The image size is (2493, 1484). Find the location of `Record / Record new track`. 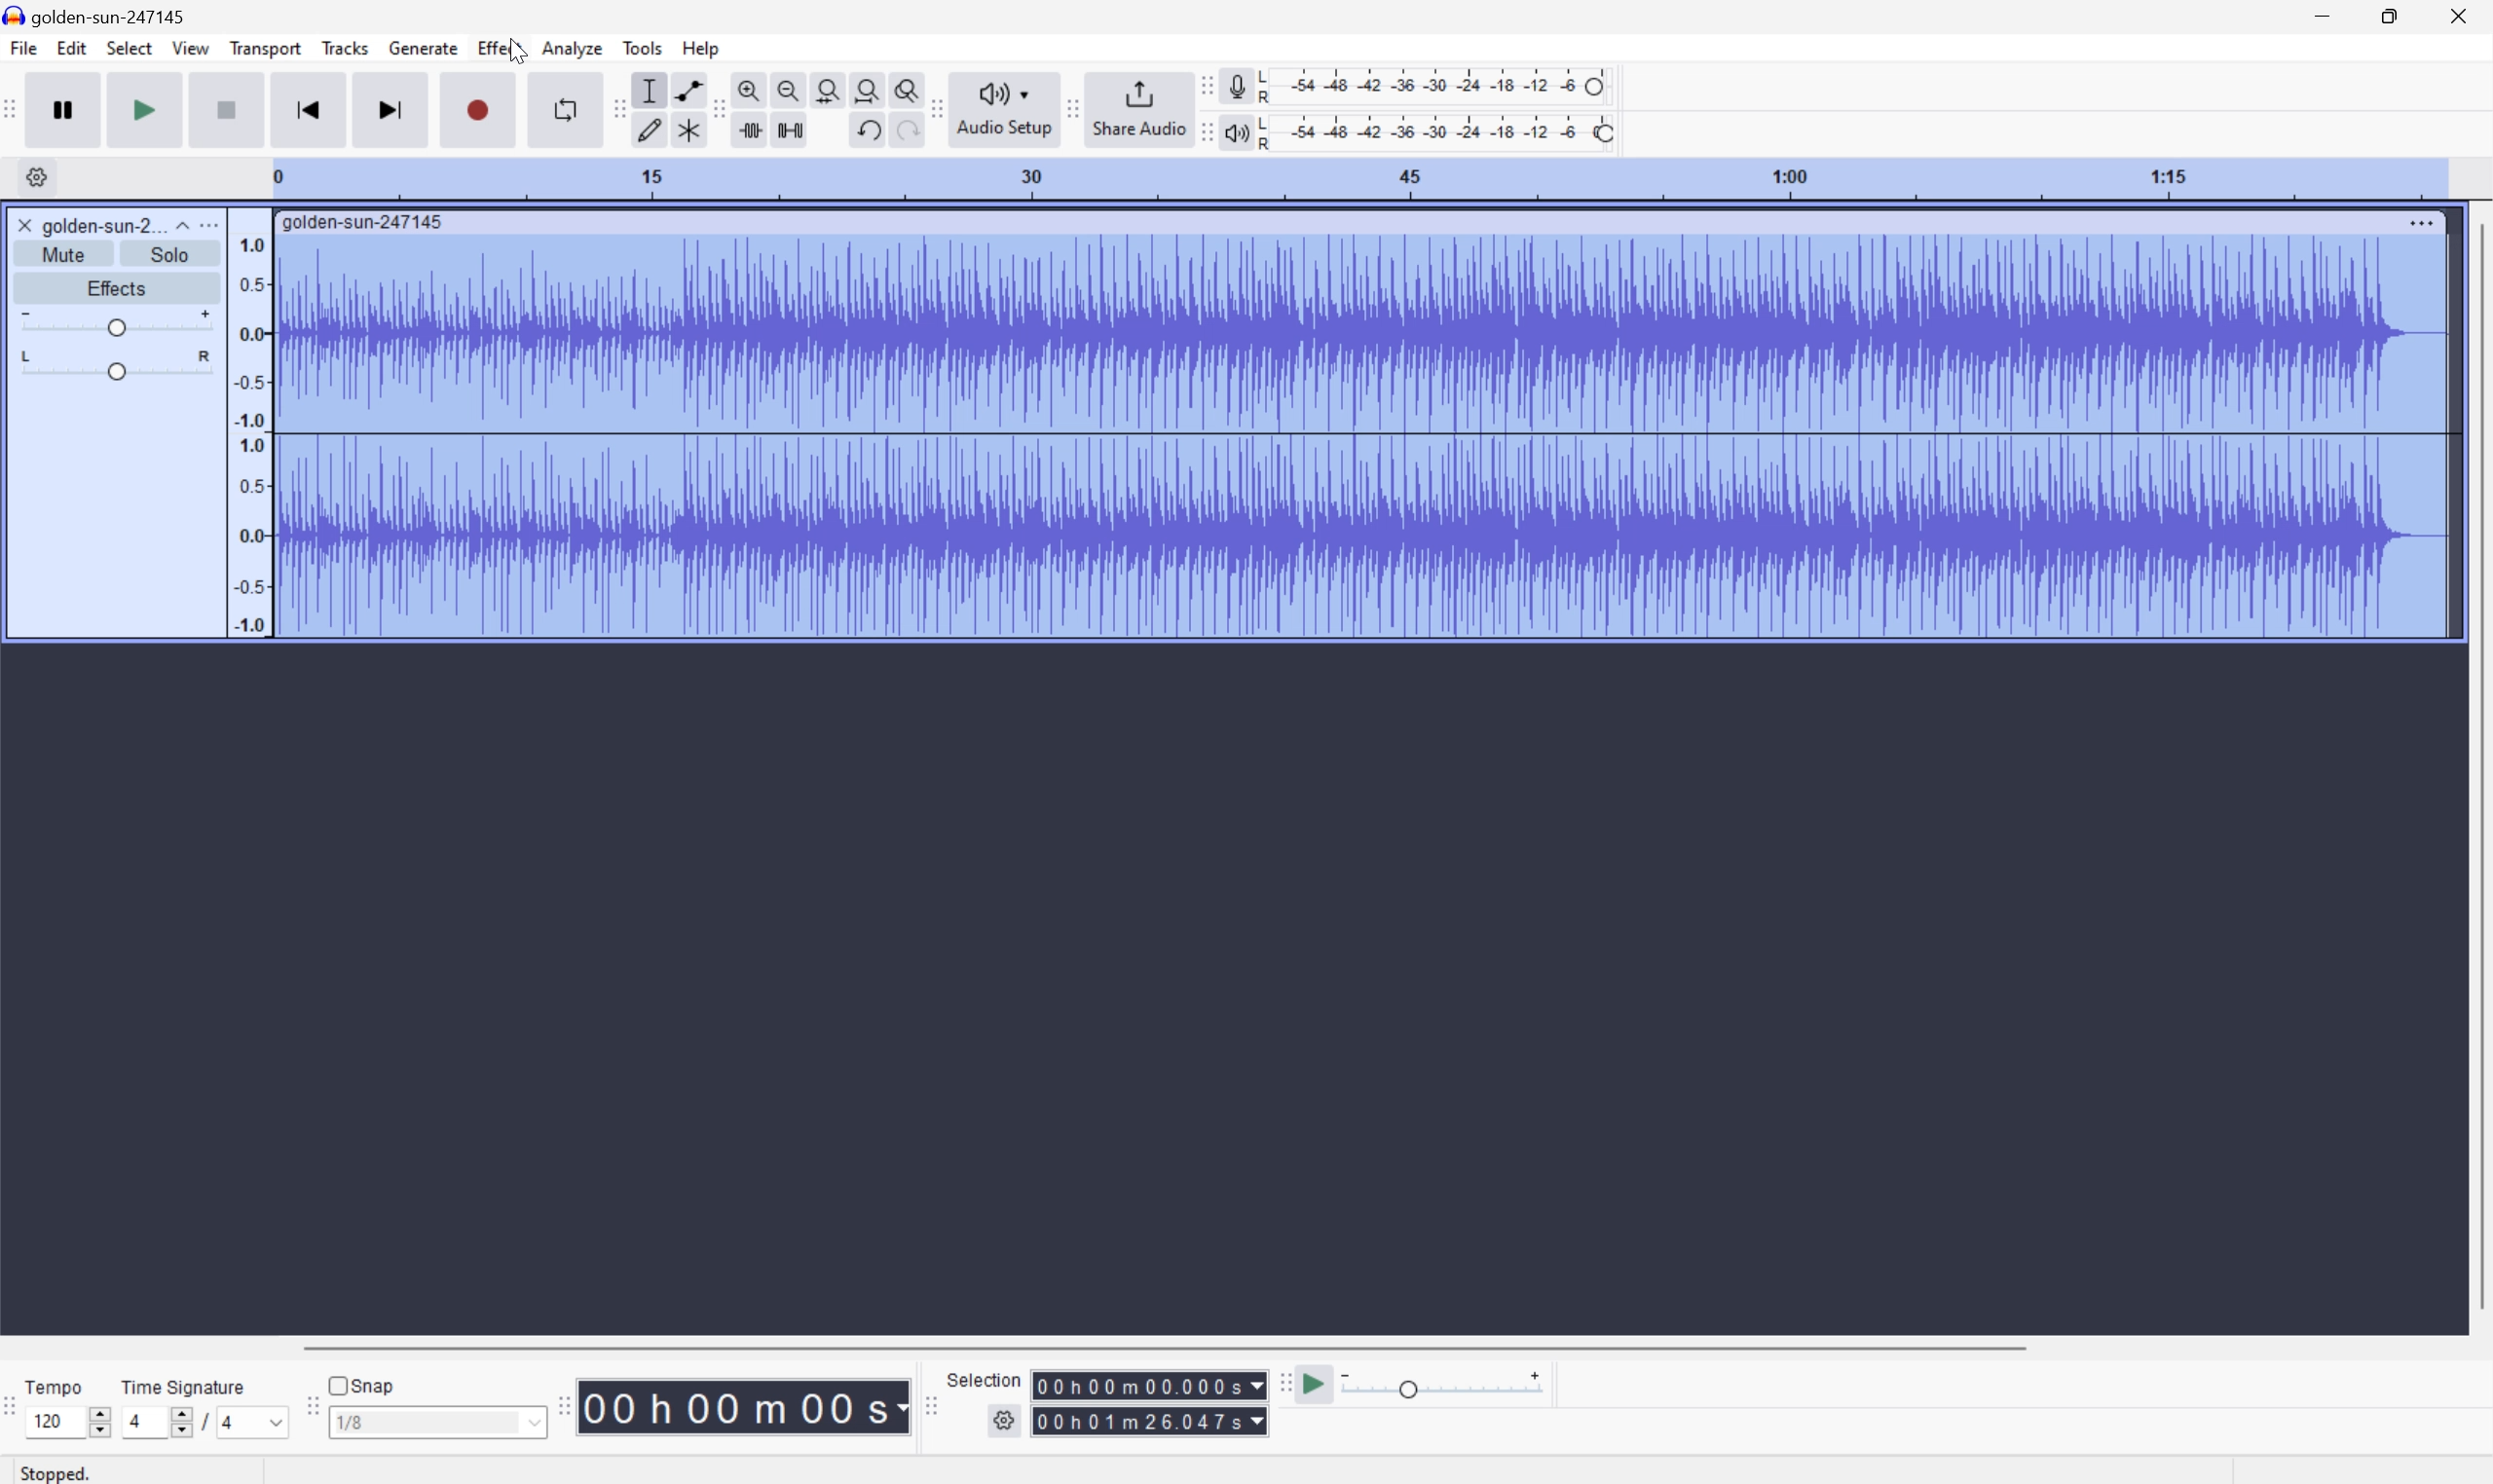

Record / Record new track is located at coordinates (477, 108).